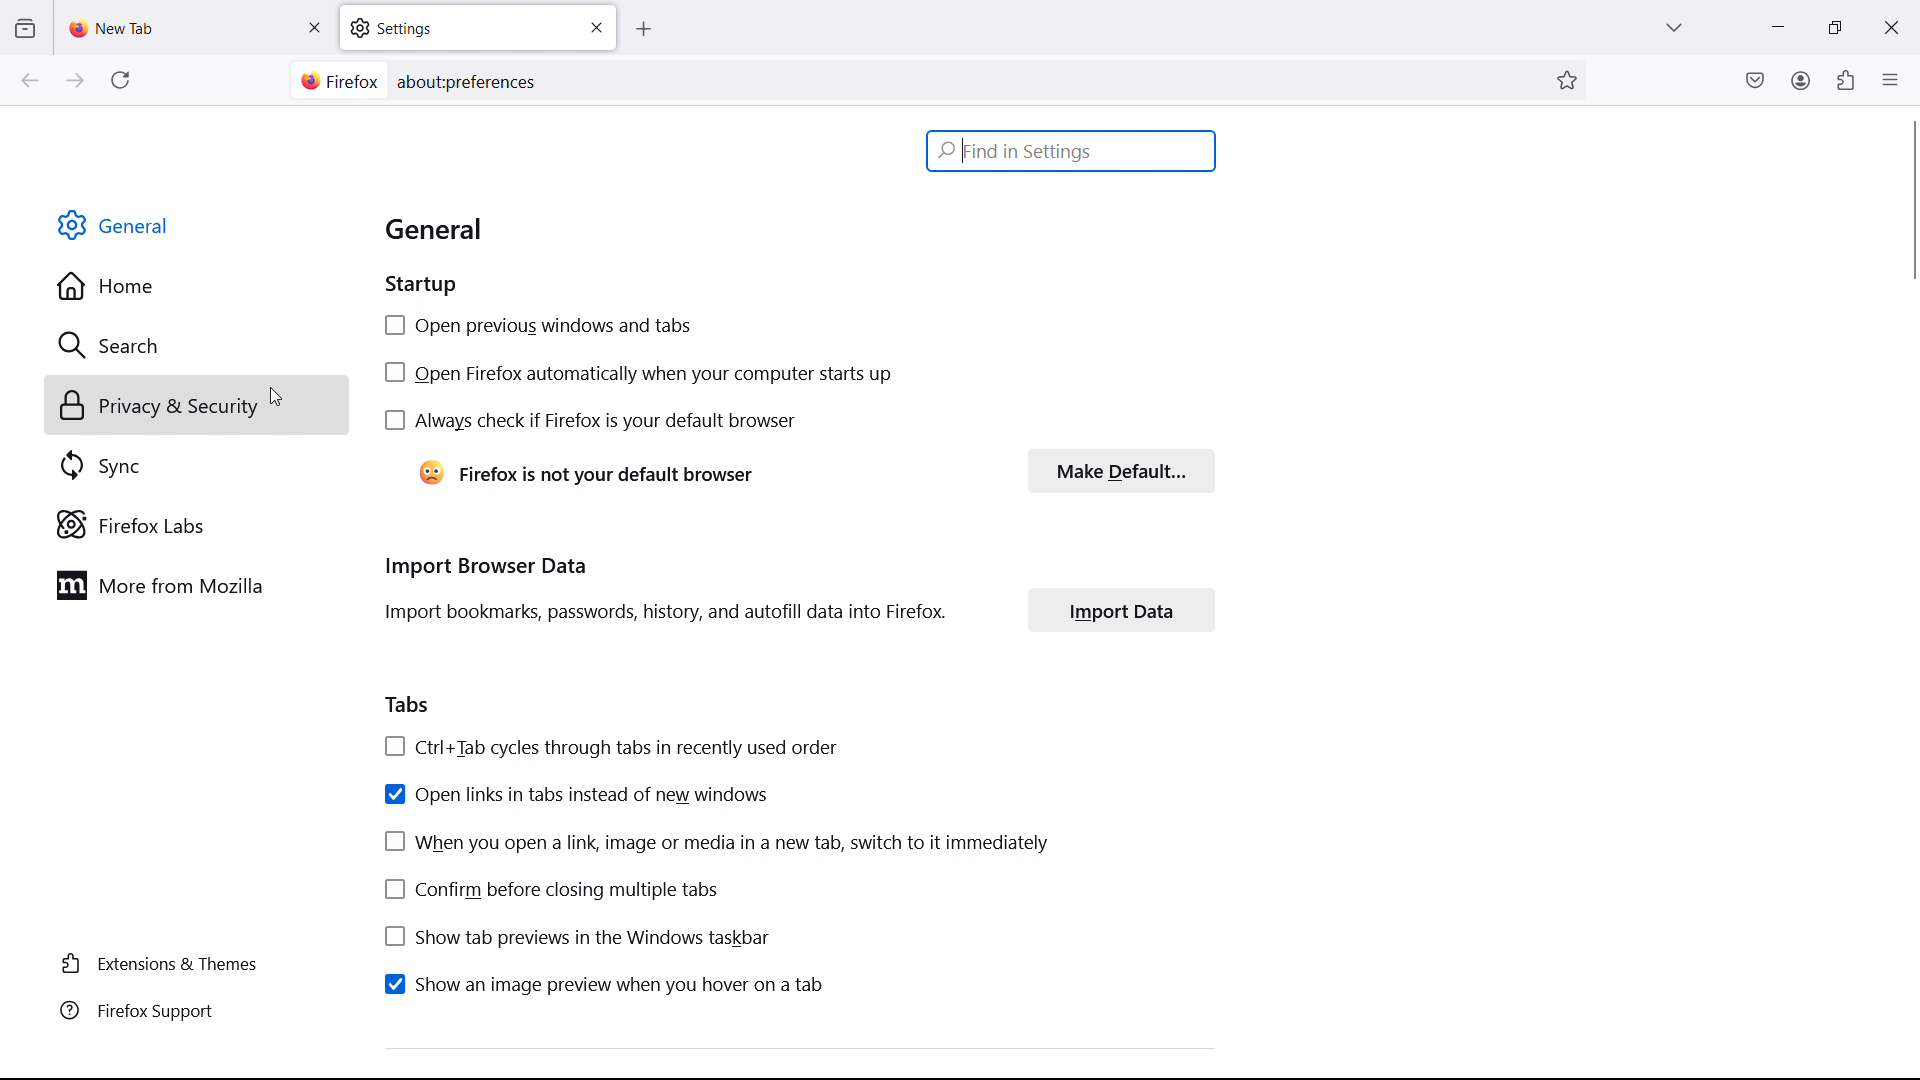 The width and height of the screenshot is (1920, 1080). I want to click on find in settings, so click(1072, 150).